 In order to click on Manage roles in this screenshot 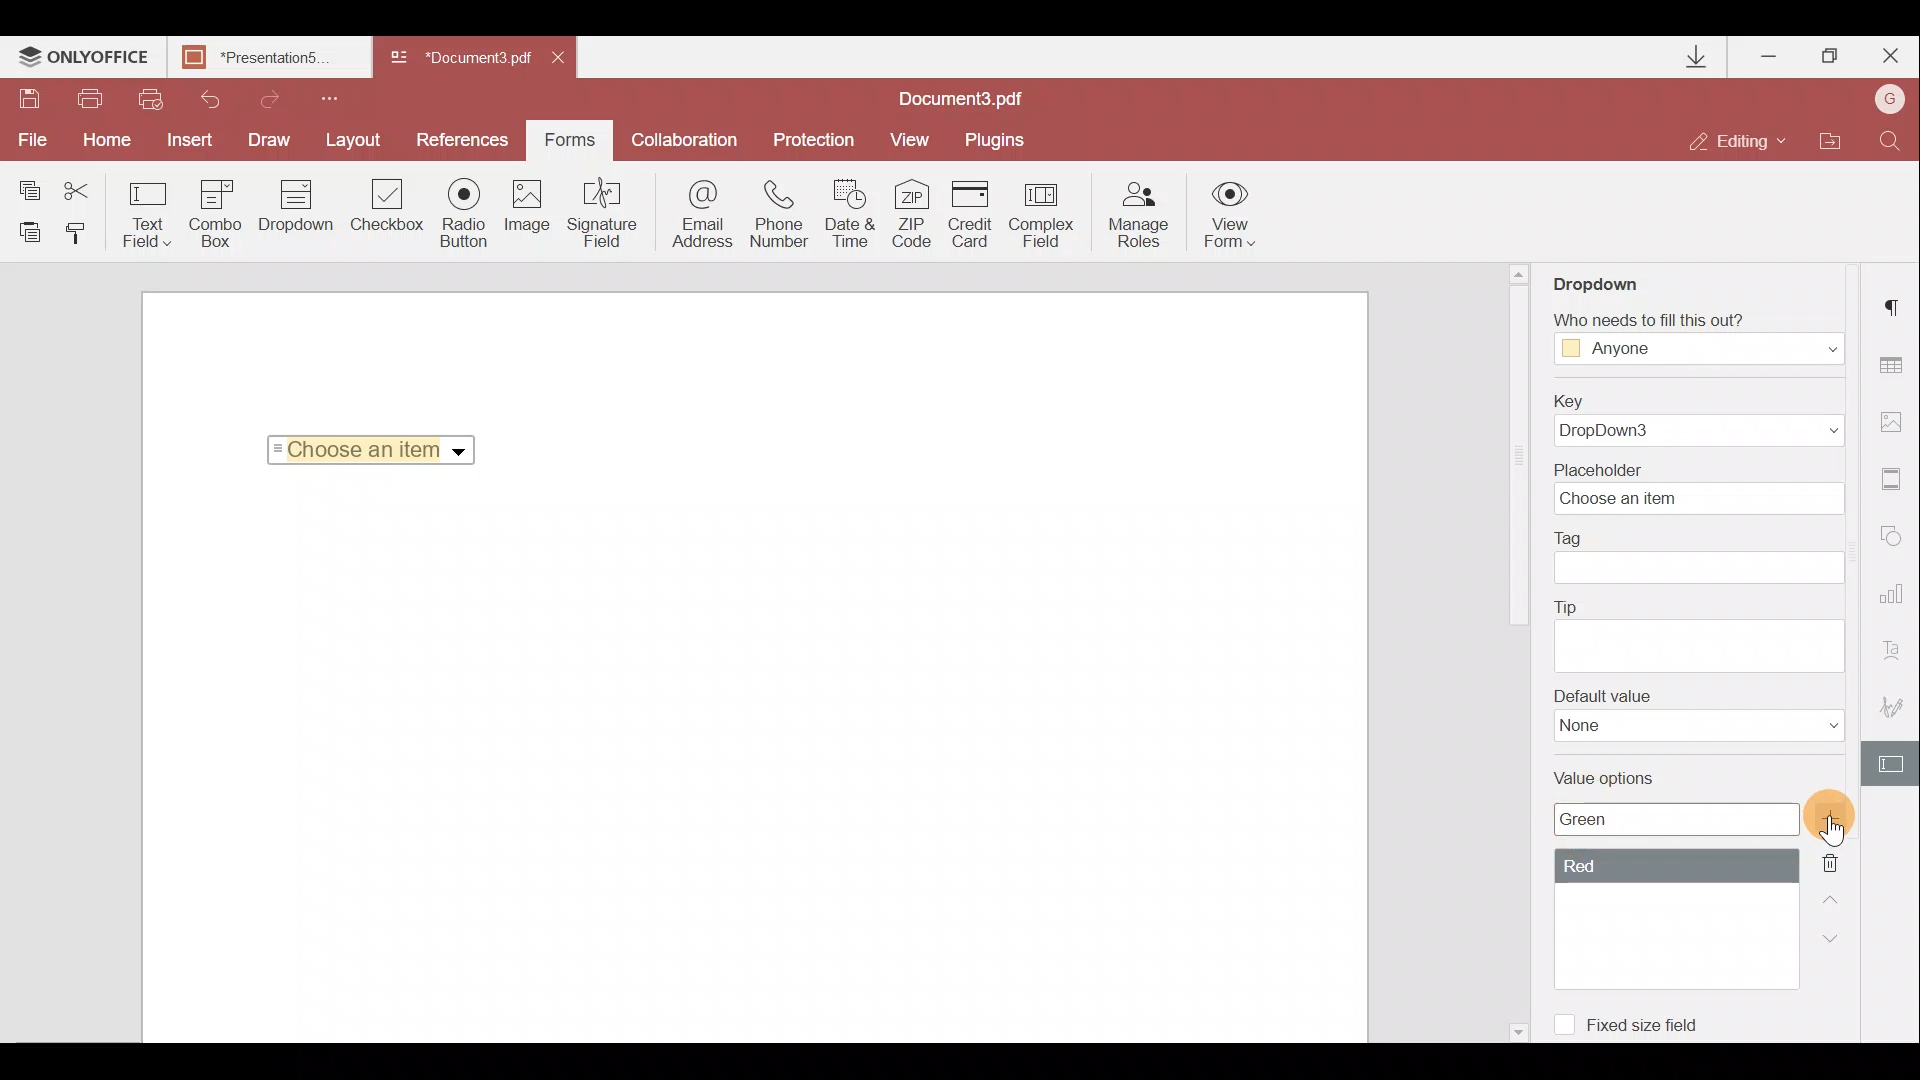, I will do `click(1139, 215)`.